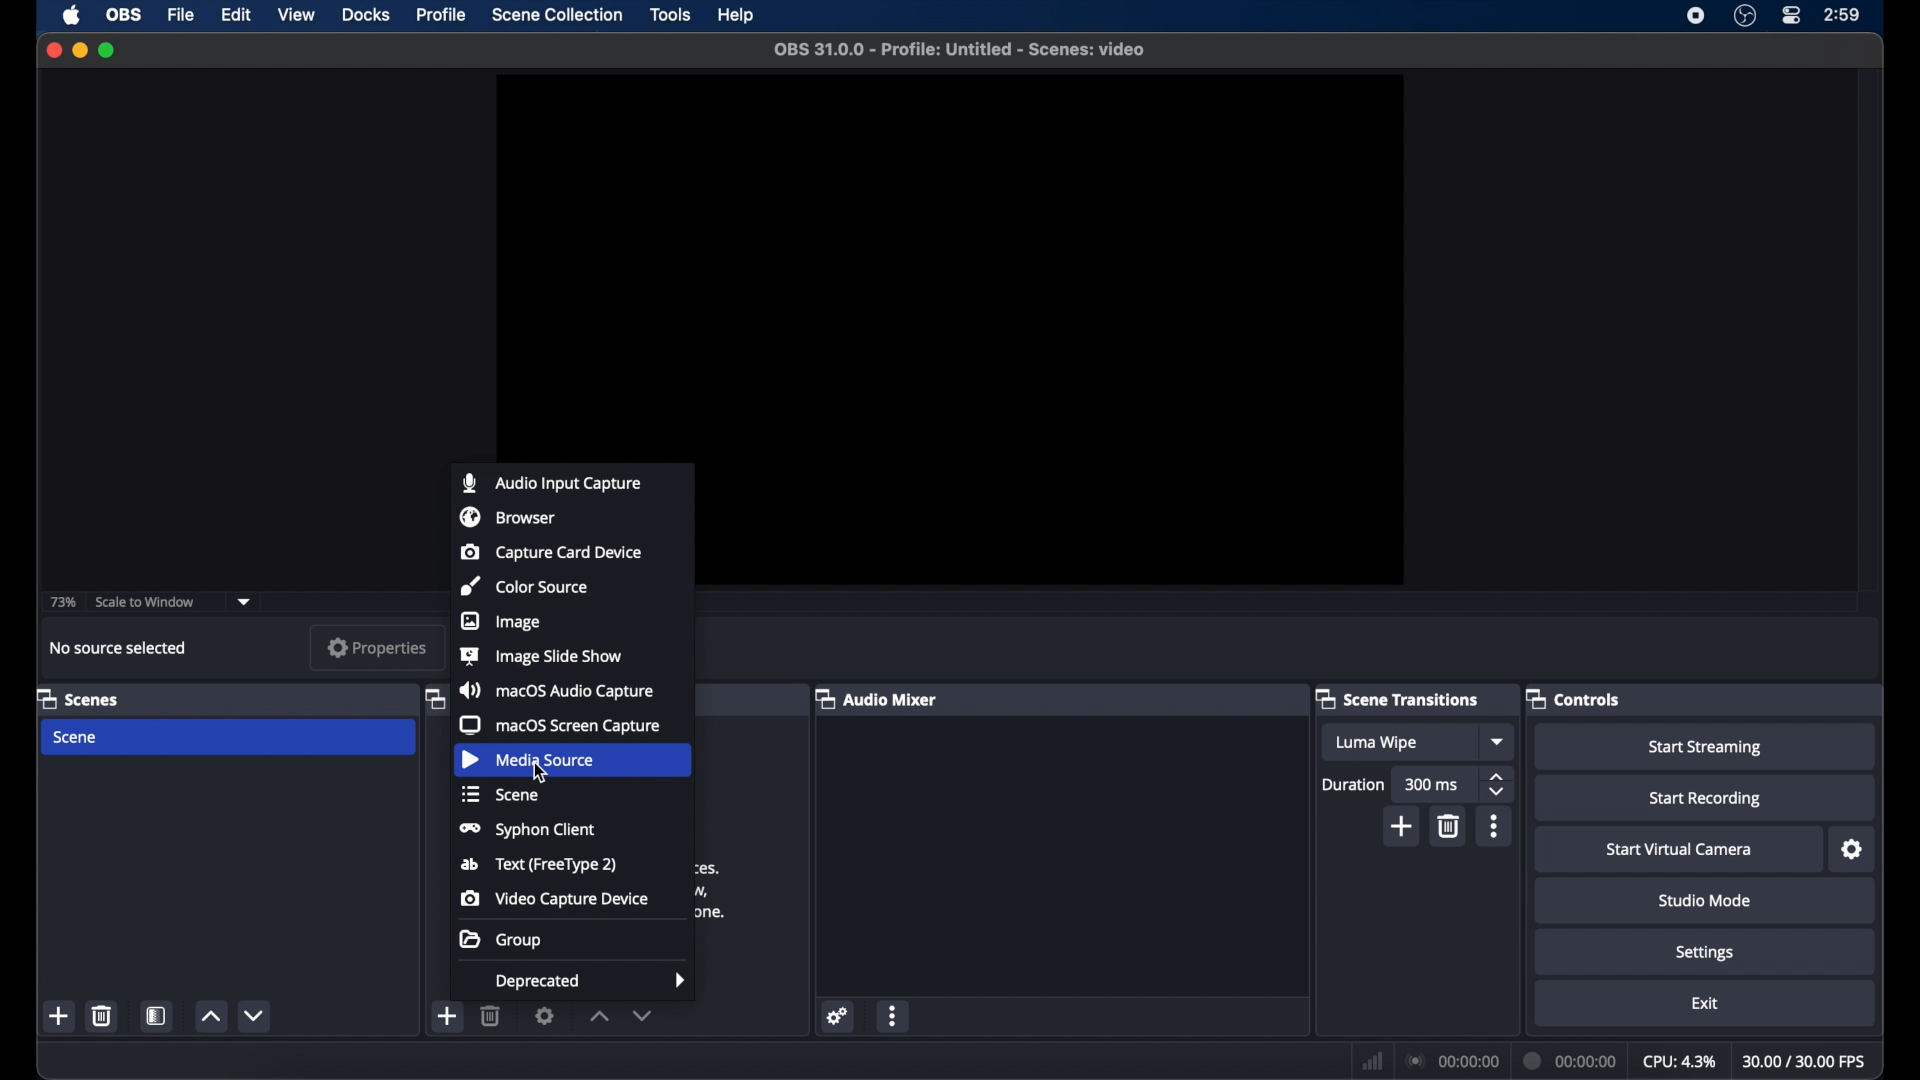  I want to click on add, so click(1402, 827).